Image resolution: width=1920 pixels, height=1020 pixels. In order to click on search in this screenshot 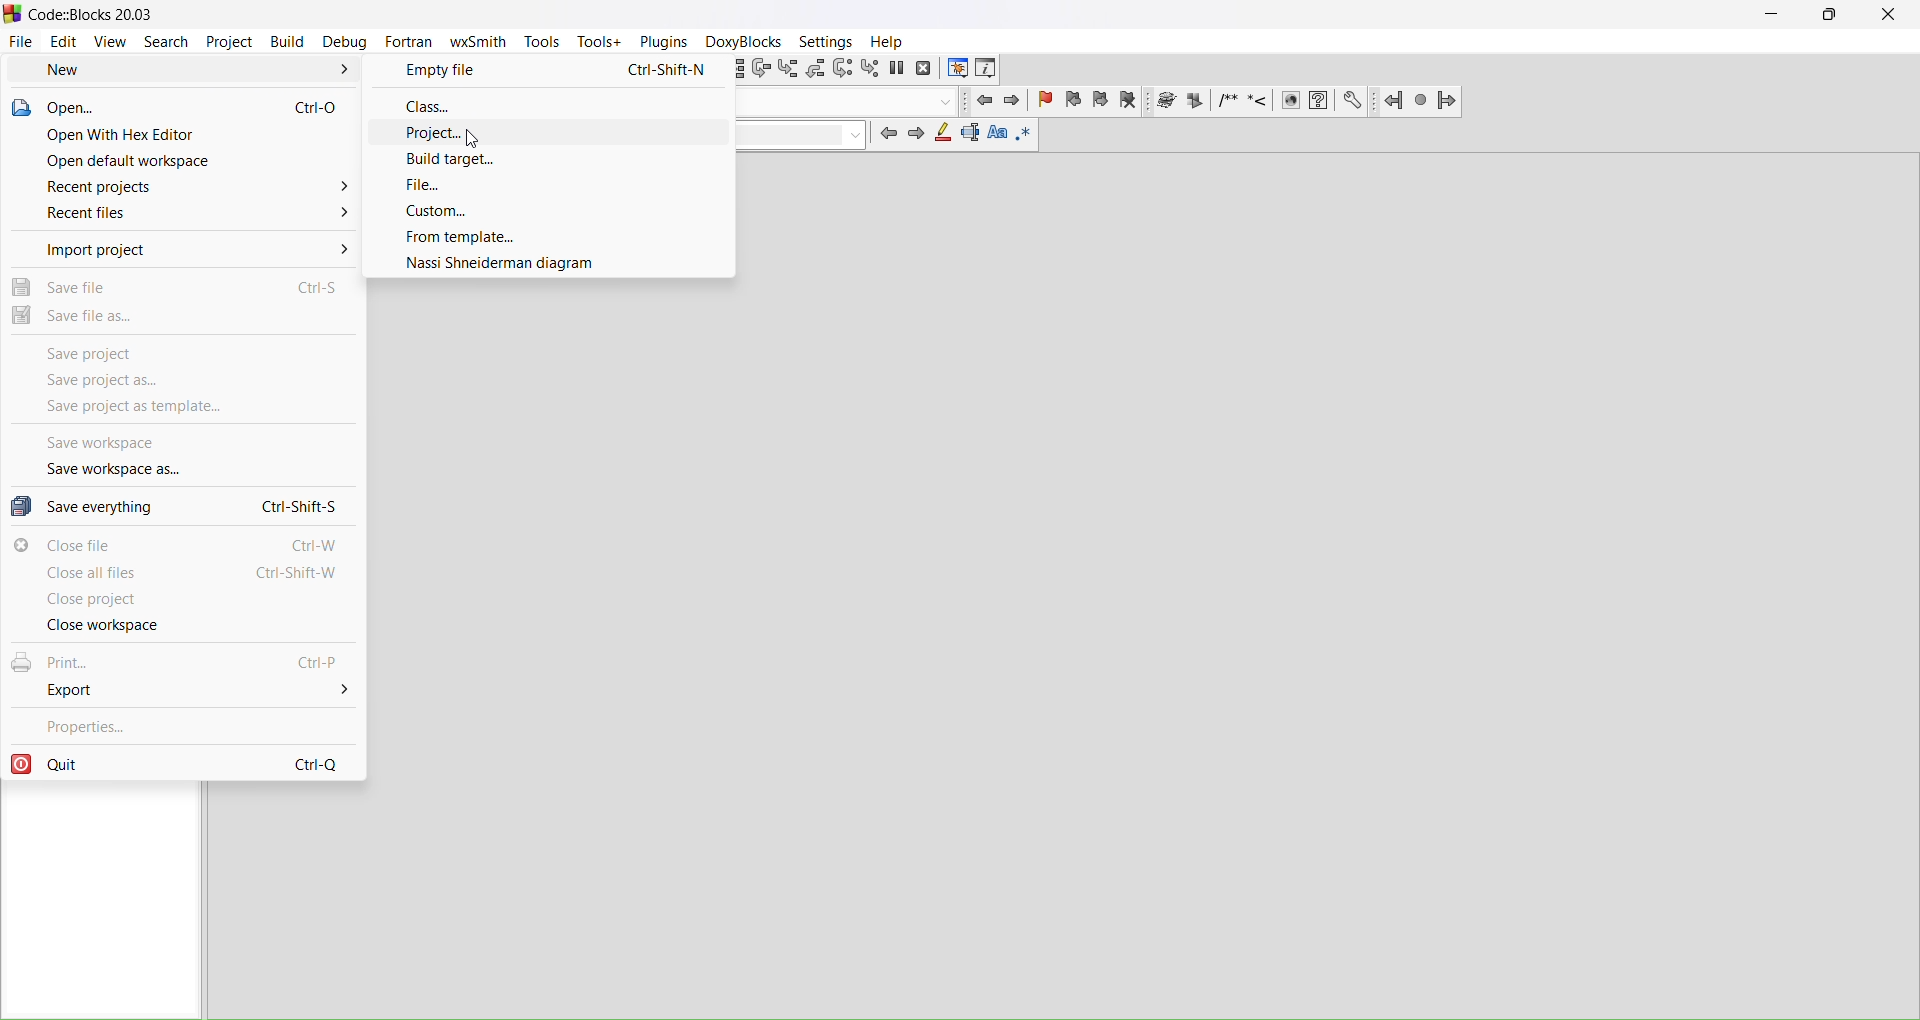, I will do `click(167, 43)`.